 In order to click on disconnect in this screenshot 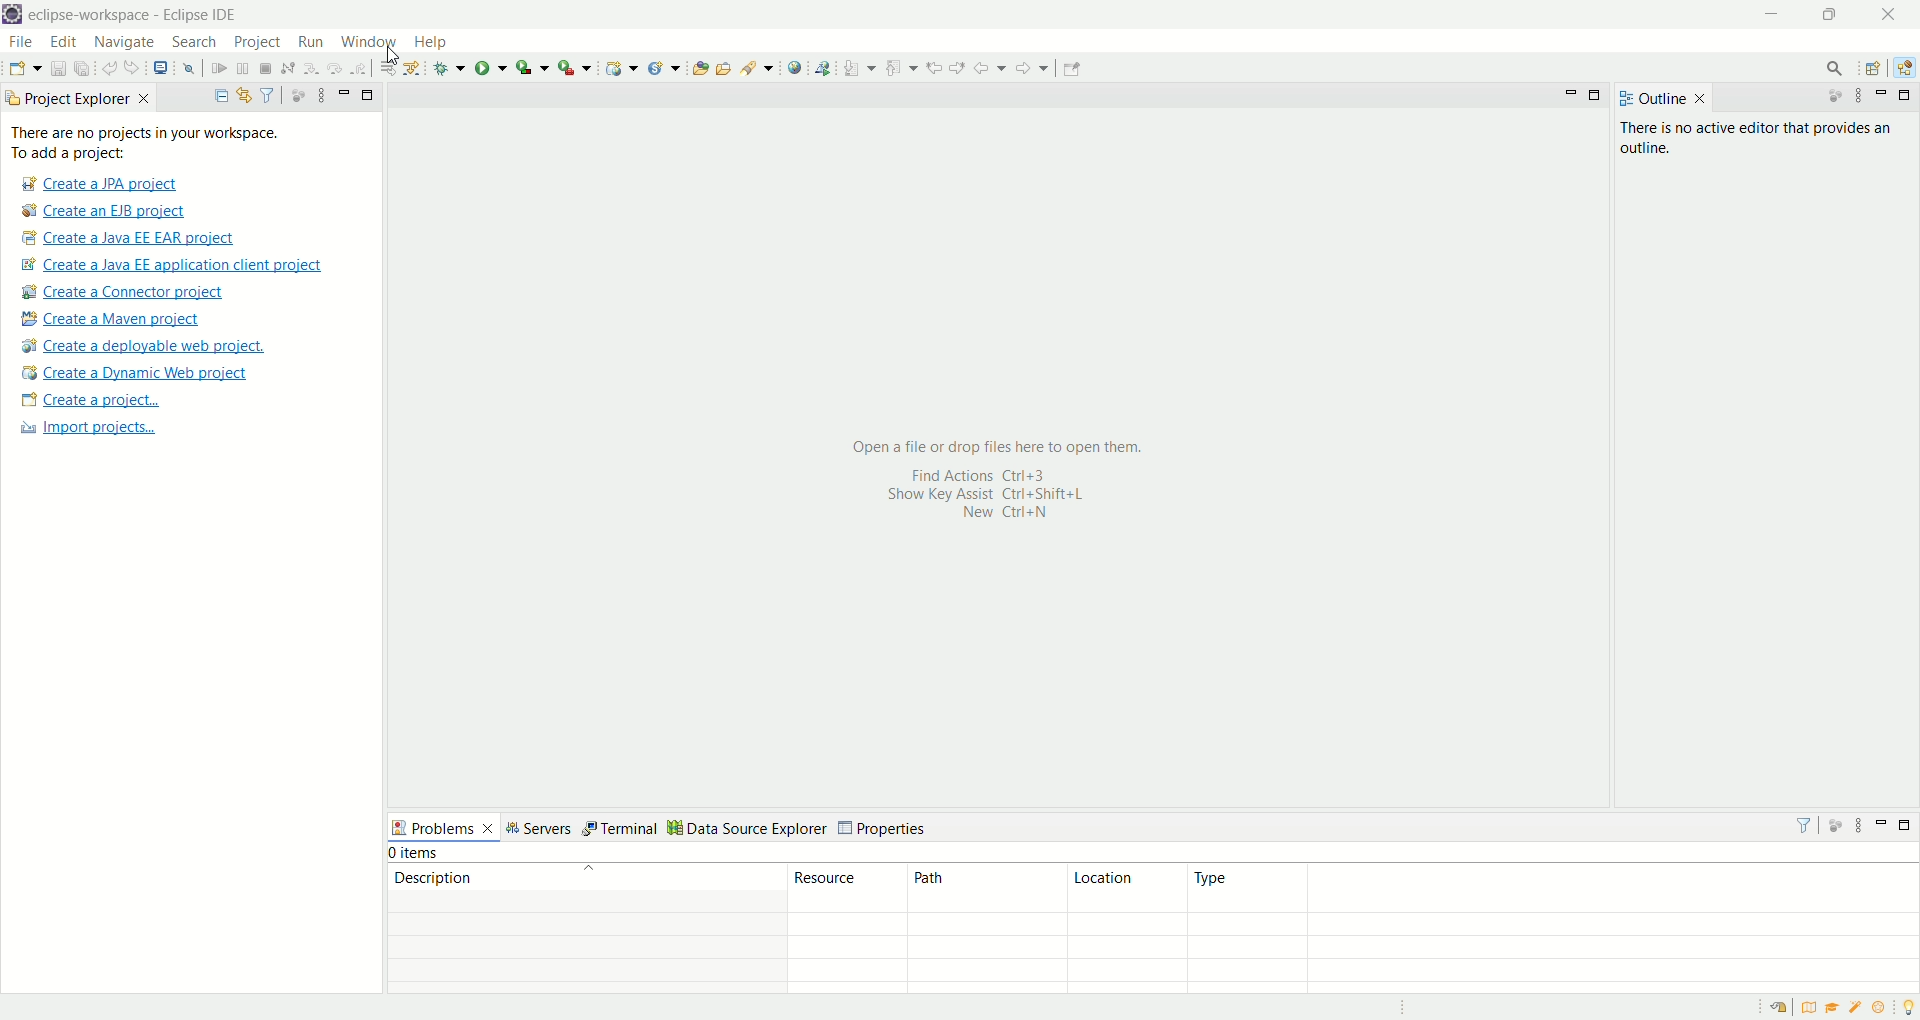, I will do `click(286, 67)`.